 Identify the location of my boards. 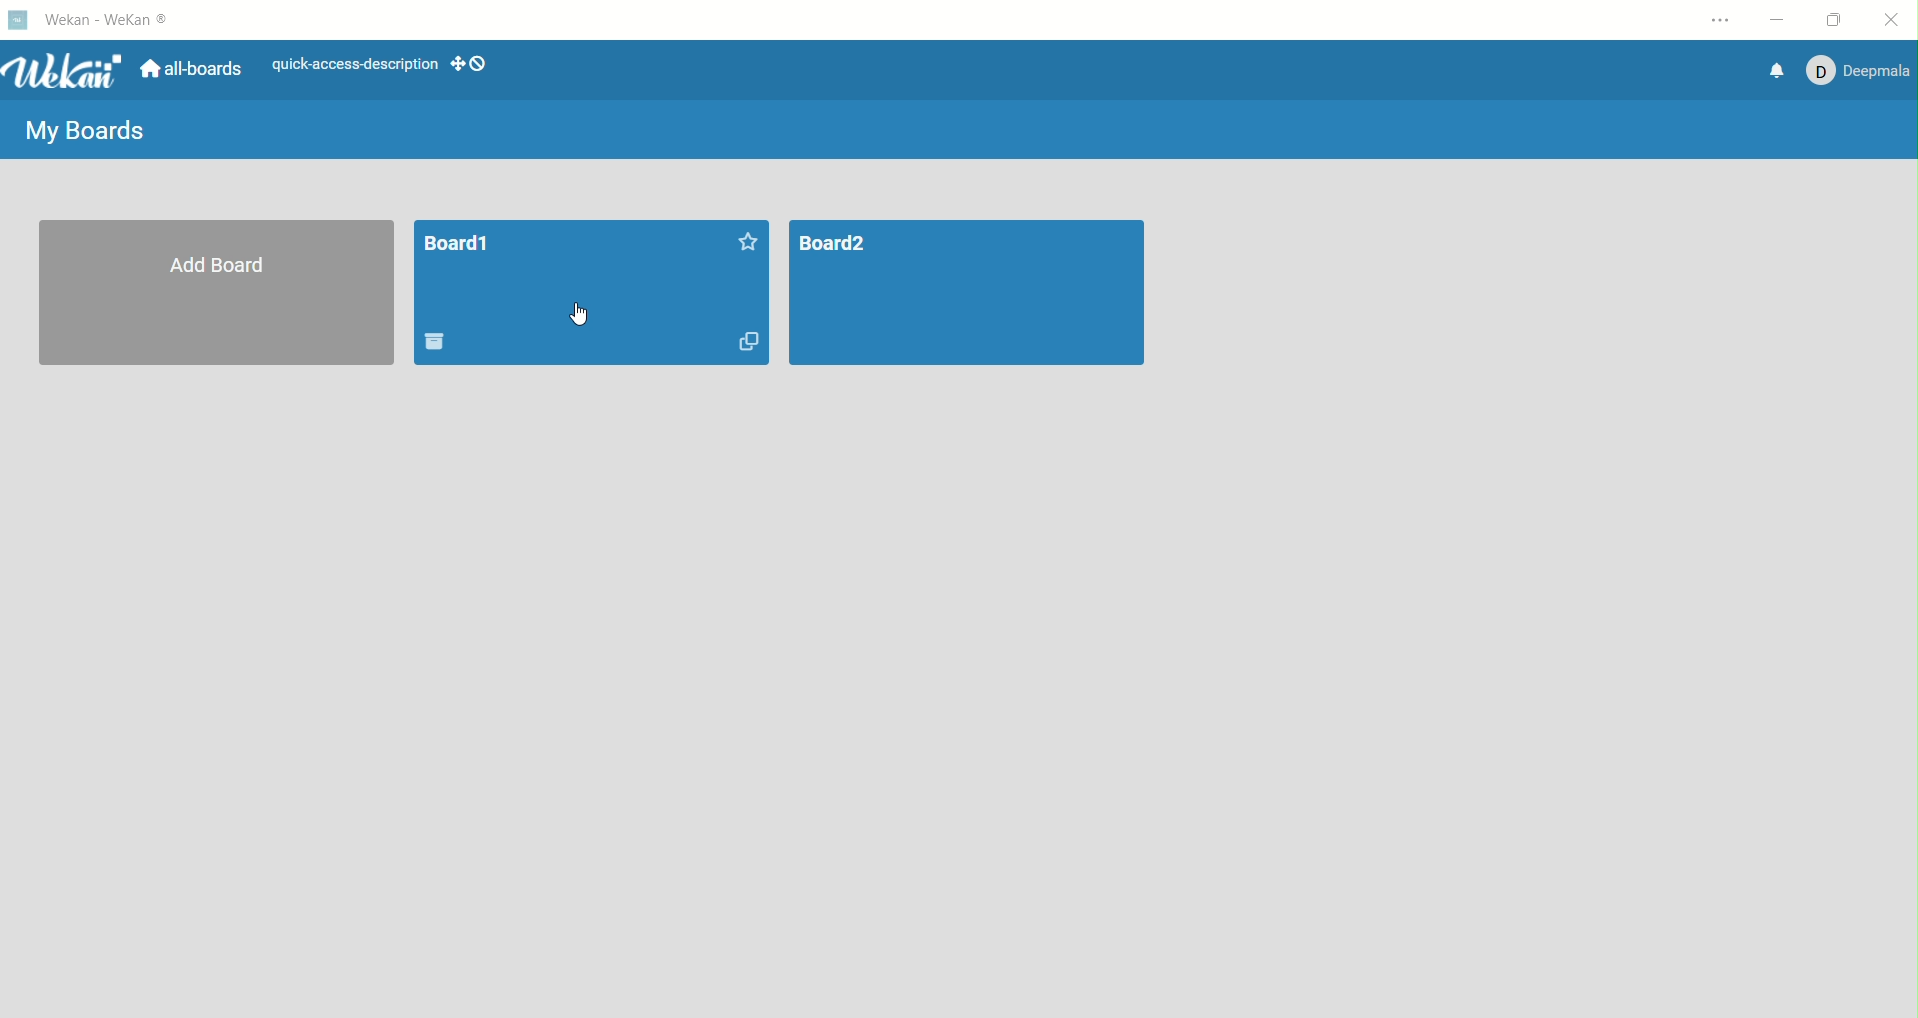
(86, 136).